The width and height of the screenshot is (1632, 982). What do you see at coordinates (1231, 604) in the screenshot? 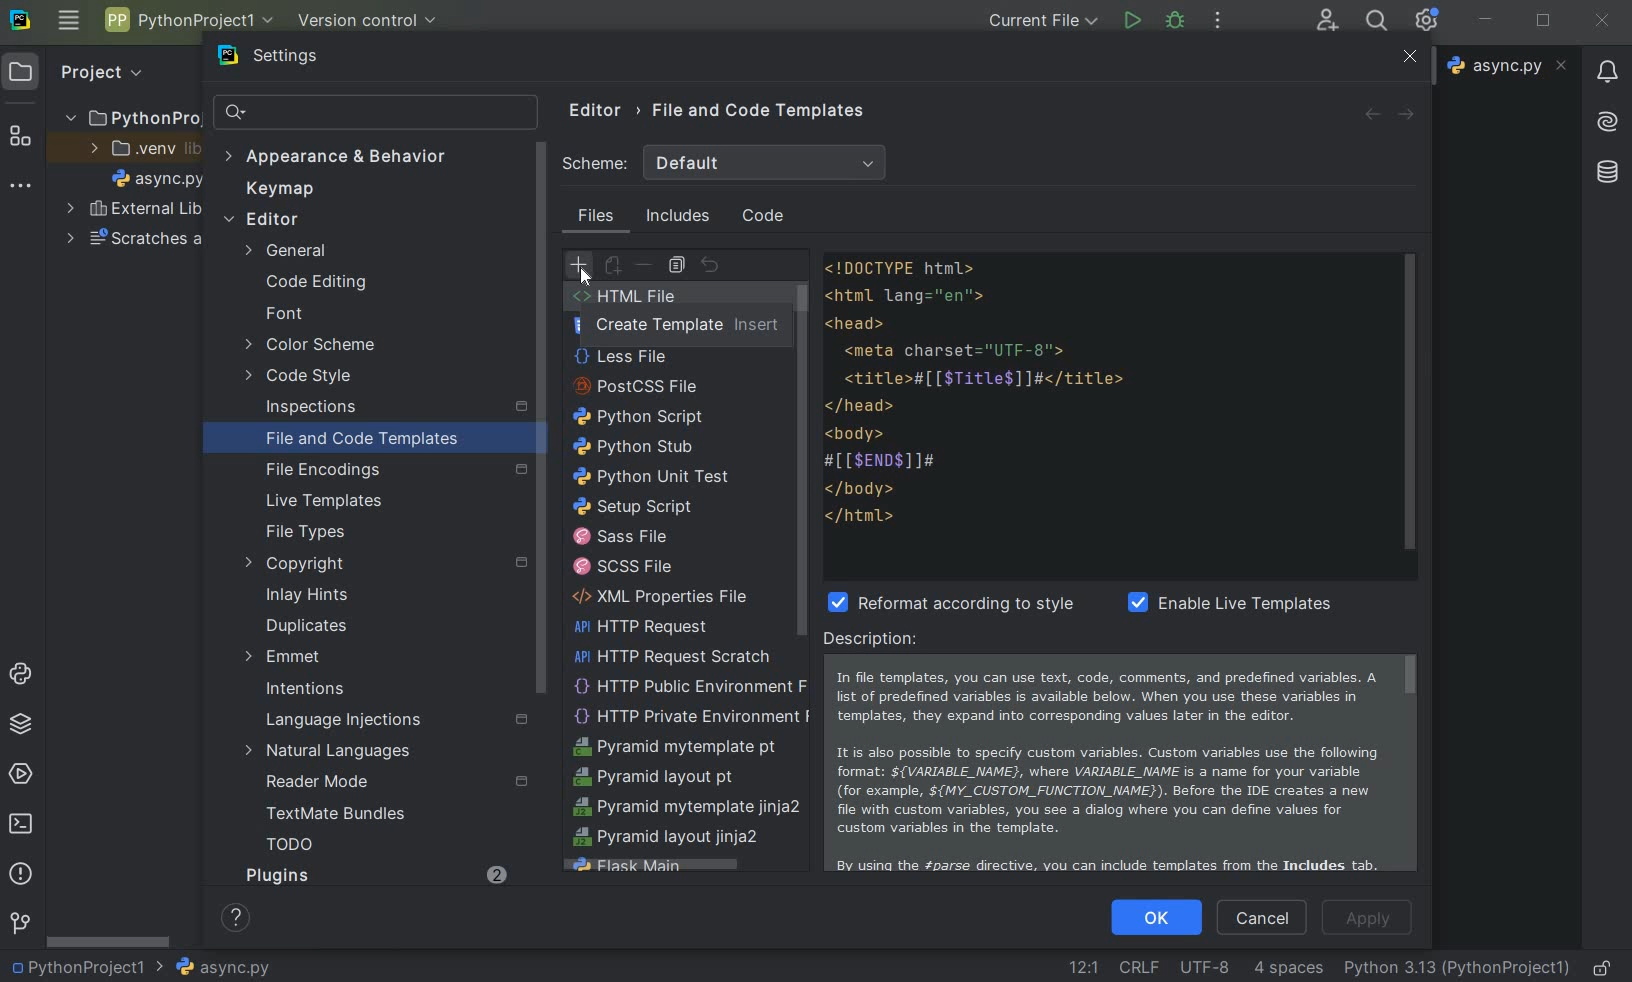
I see `enable live template` at bounding box center [1231, 604].